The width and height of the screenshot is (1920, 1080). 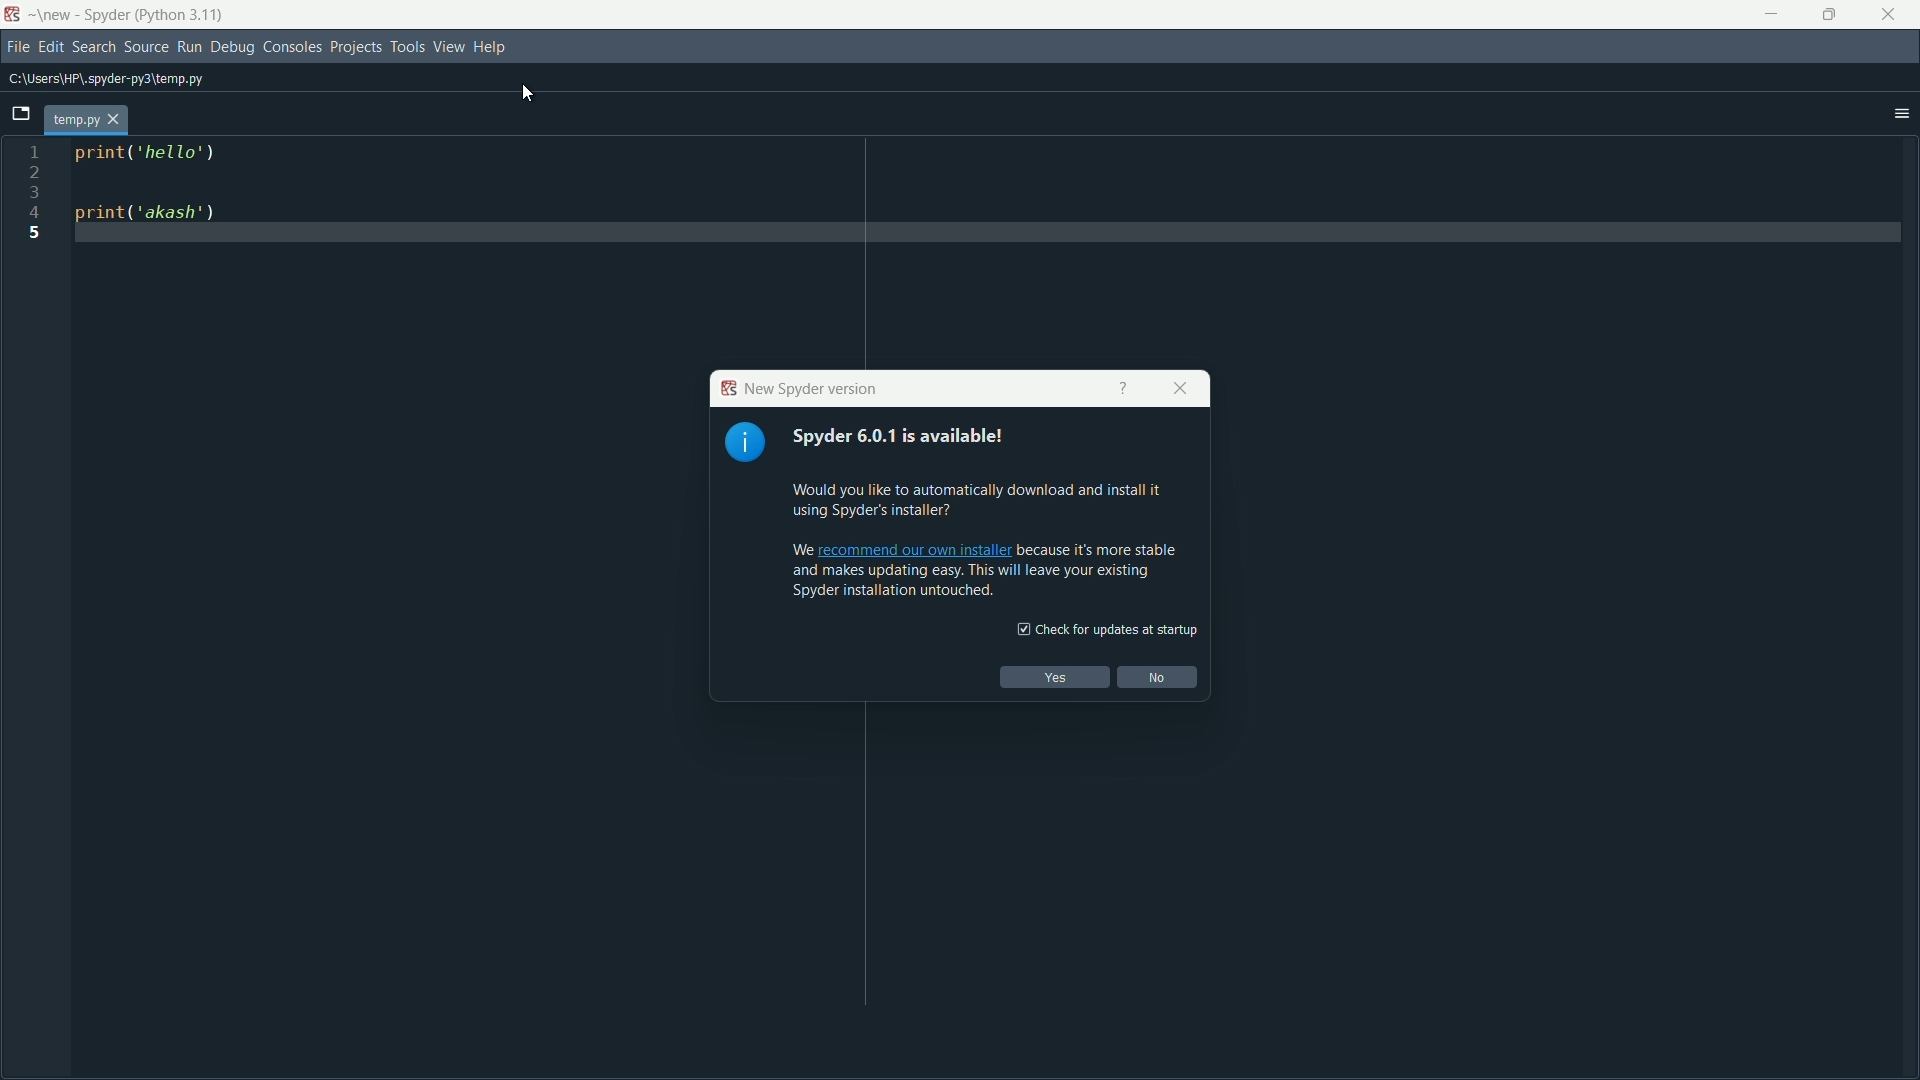 I want to click on line number, so click(x=35, y=194).